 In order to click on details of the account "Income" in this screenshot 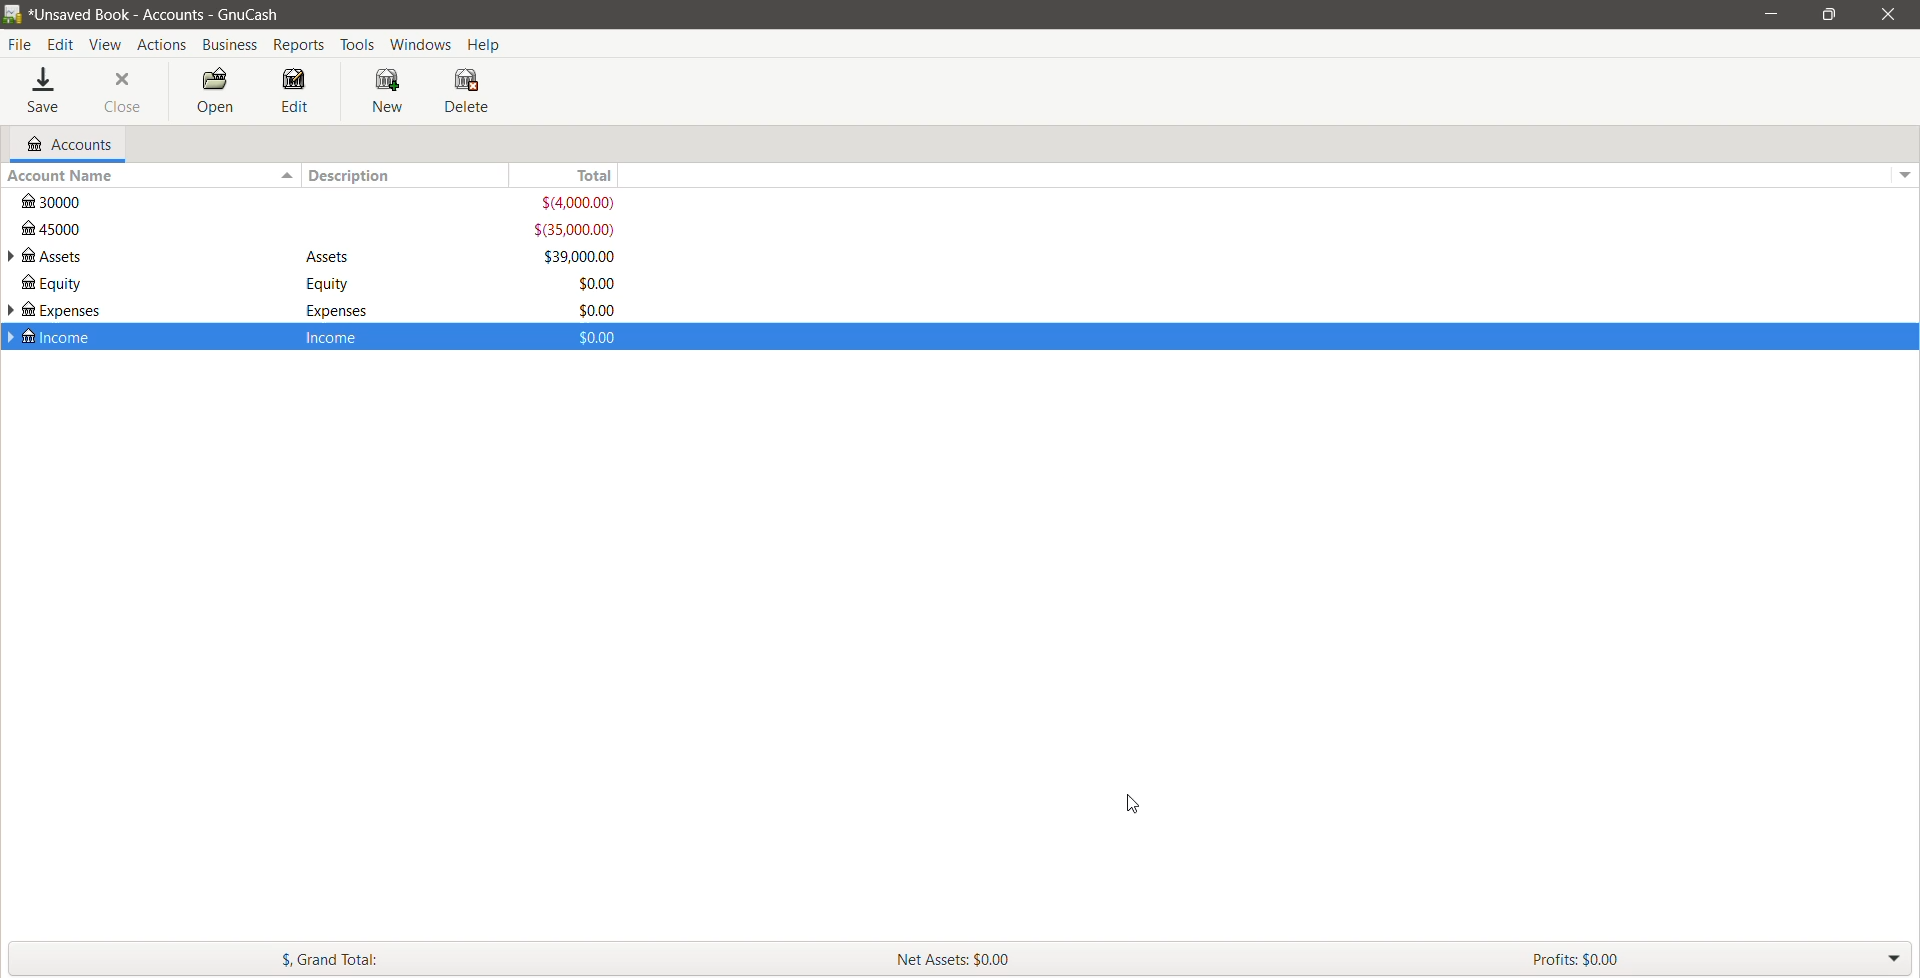, I will do `click(332, 336)`.